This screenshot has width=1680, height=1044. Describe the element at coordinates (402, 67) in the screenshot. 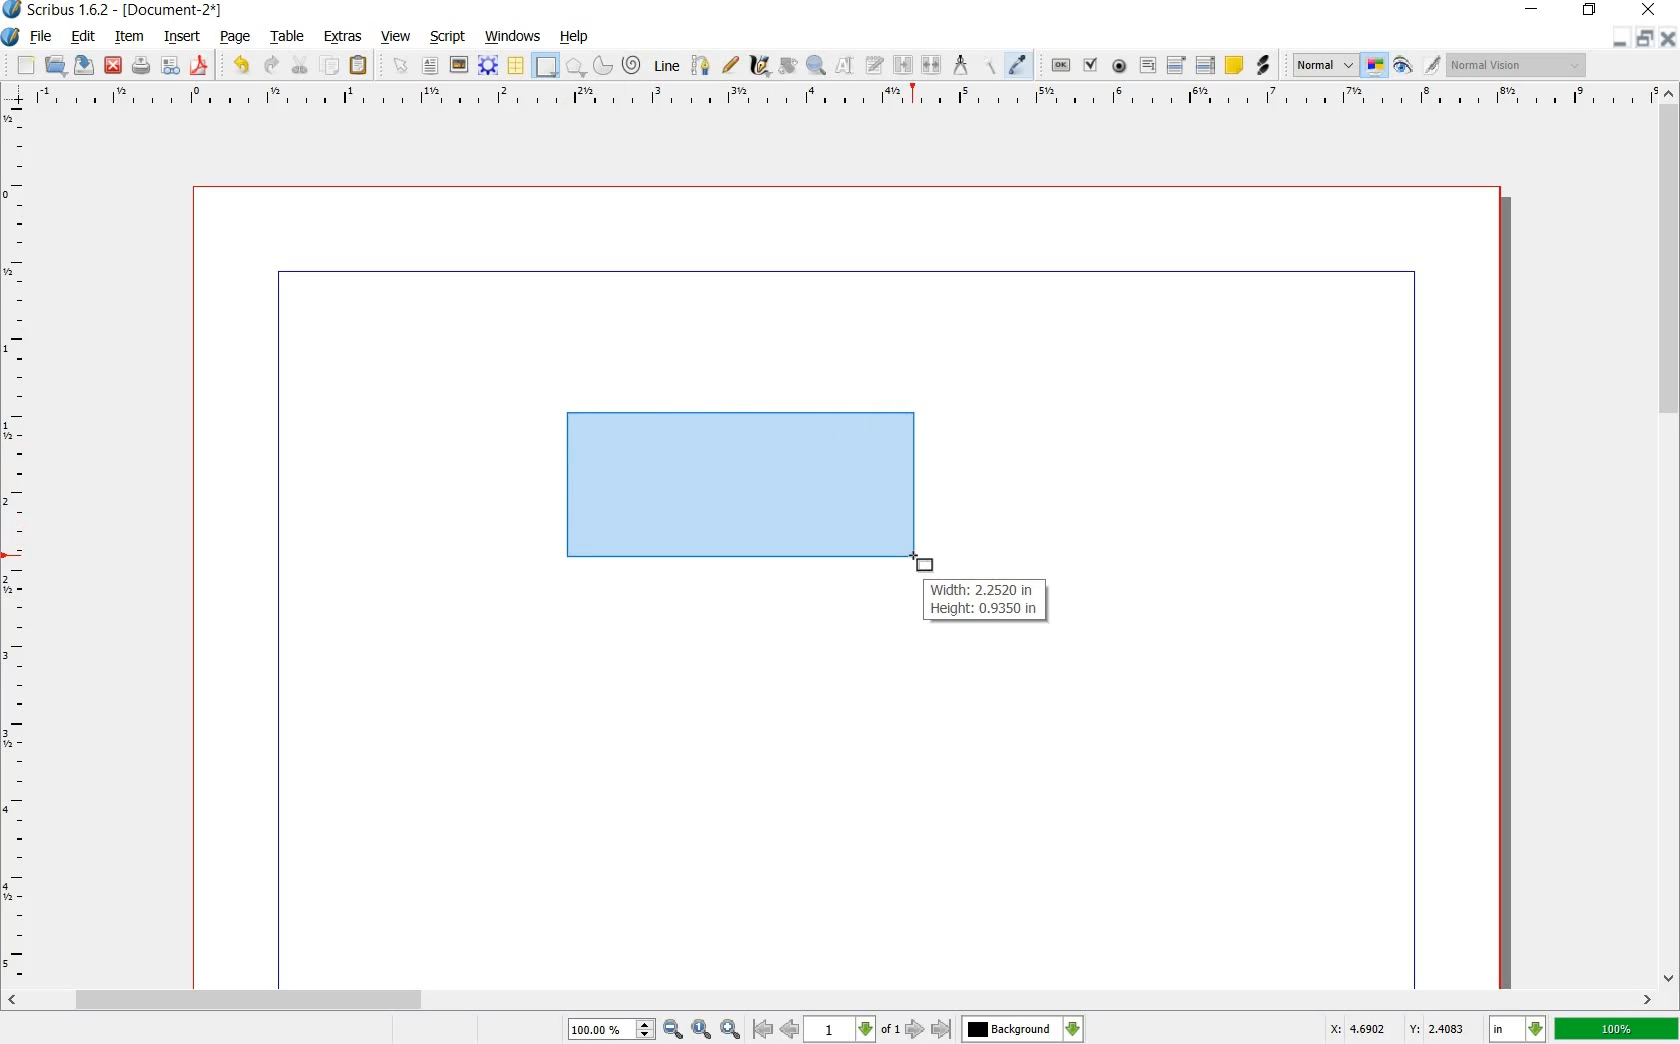

I see `SELECT` at that location.